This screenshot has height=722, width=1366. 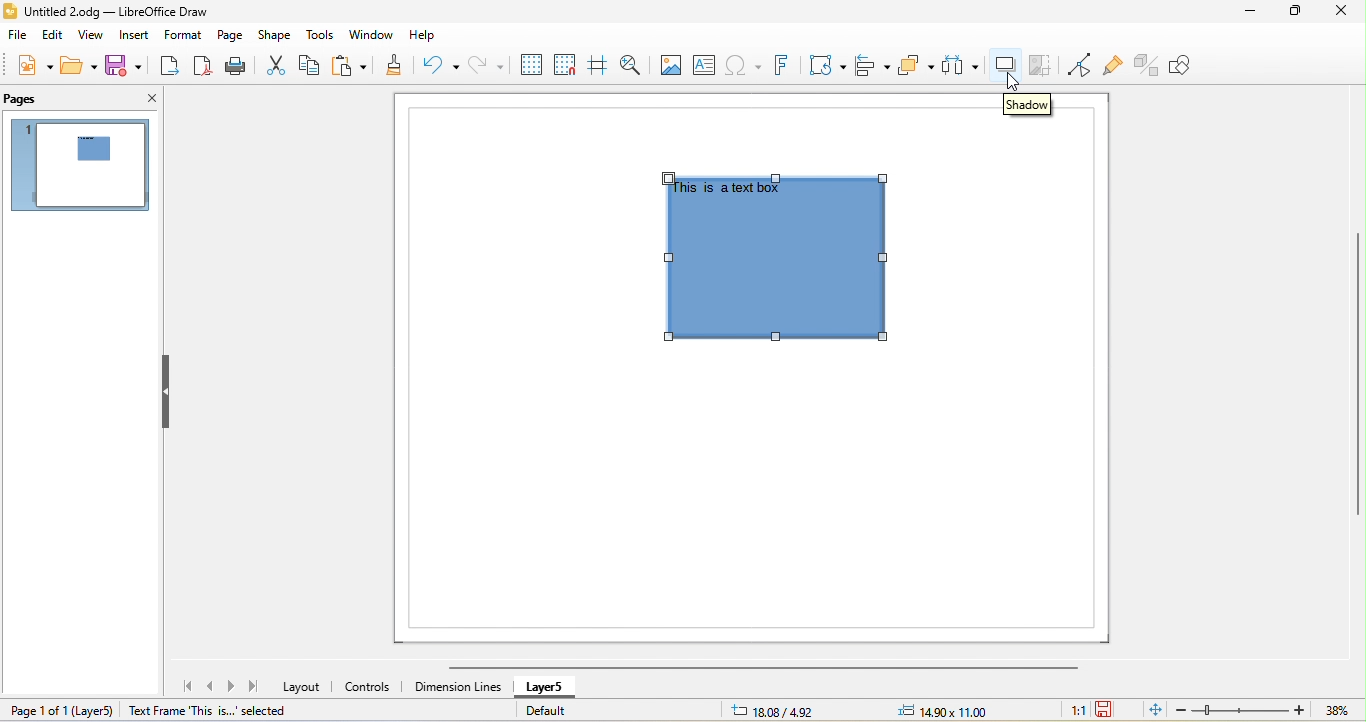 What do you see at coordinates (602, 65) in the screenshot?
I see `helpline while moving` at bounding box center [602, 65].